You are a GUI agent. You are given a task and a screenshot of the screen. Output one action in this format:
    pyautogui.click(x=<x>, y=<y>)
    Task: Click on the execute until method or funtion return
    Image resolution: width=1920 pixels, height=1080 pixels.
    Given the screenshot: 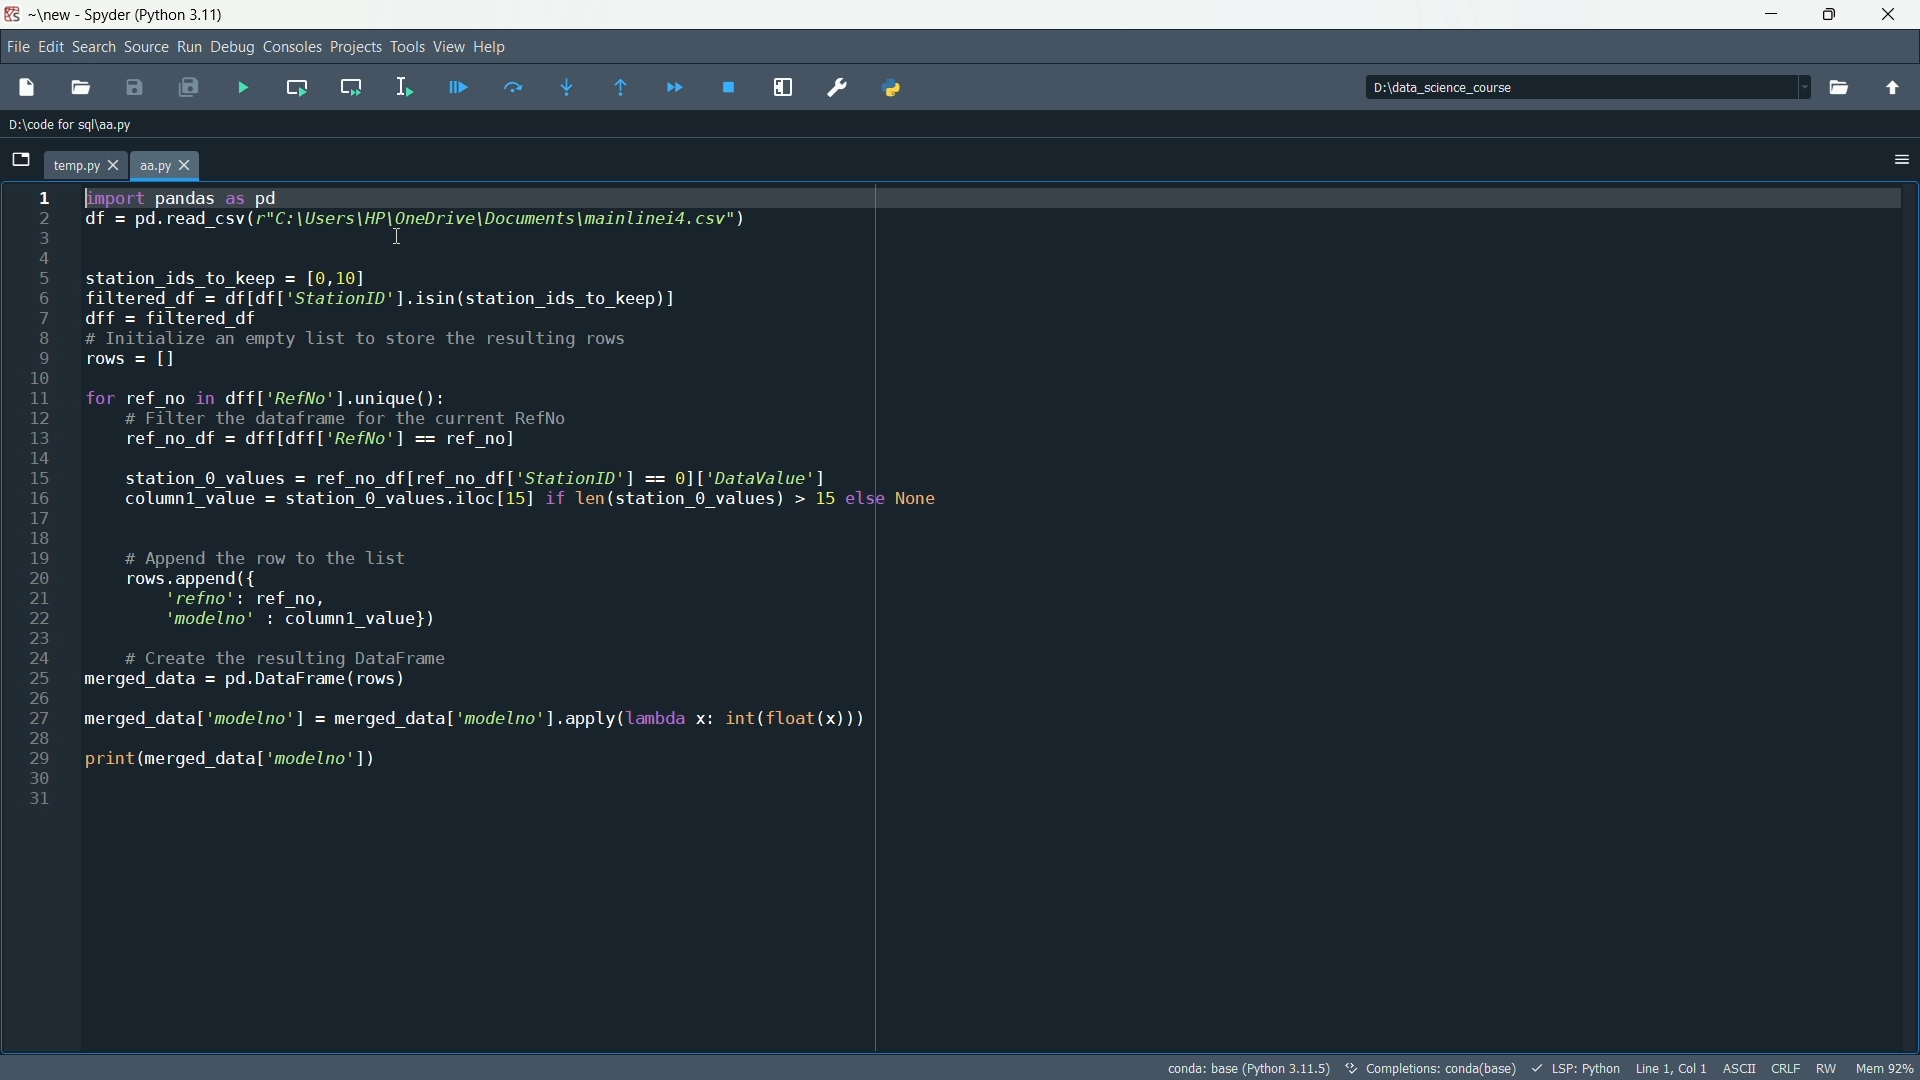 What is the action you would take?
    pyautogui.click(x=621, y=86)
    